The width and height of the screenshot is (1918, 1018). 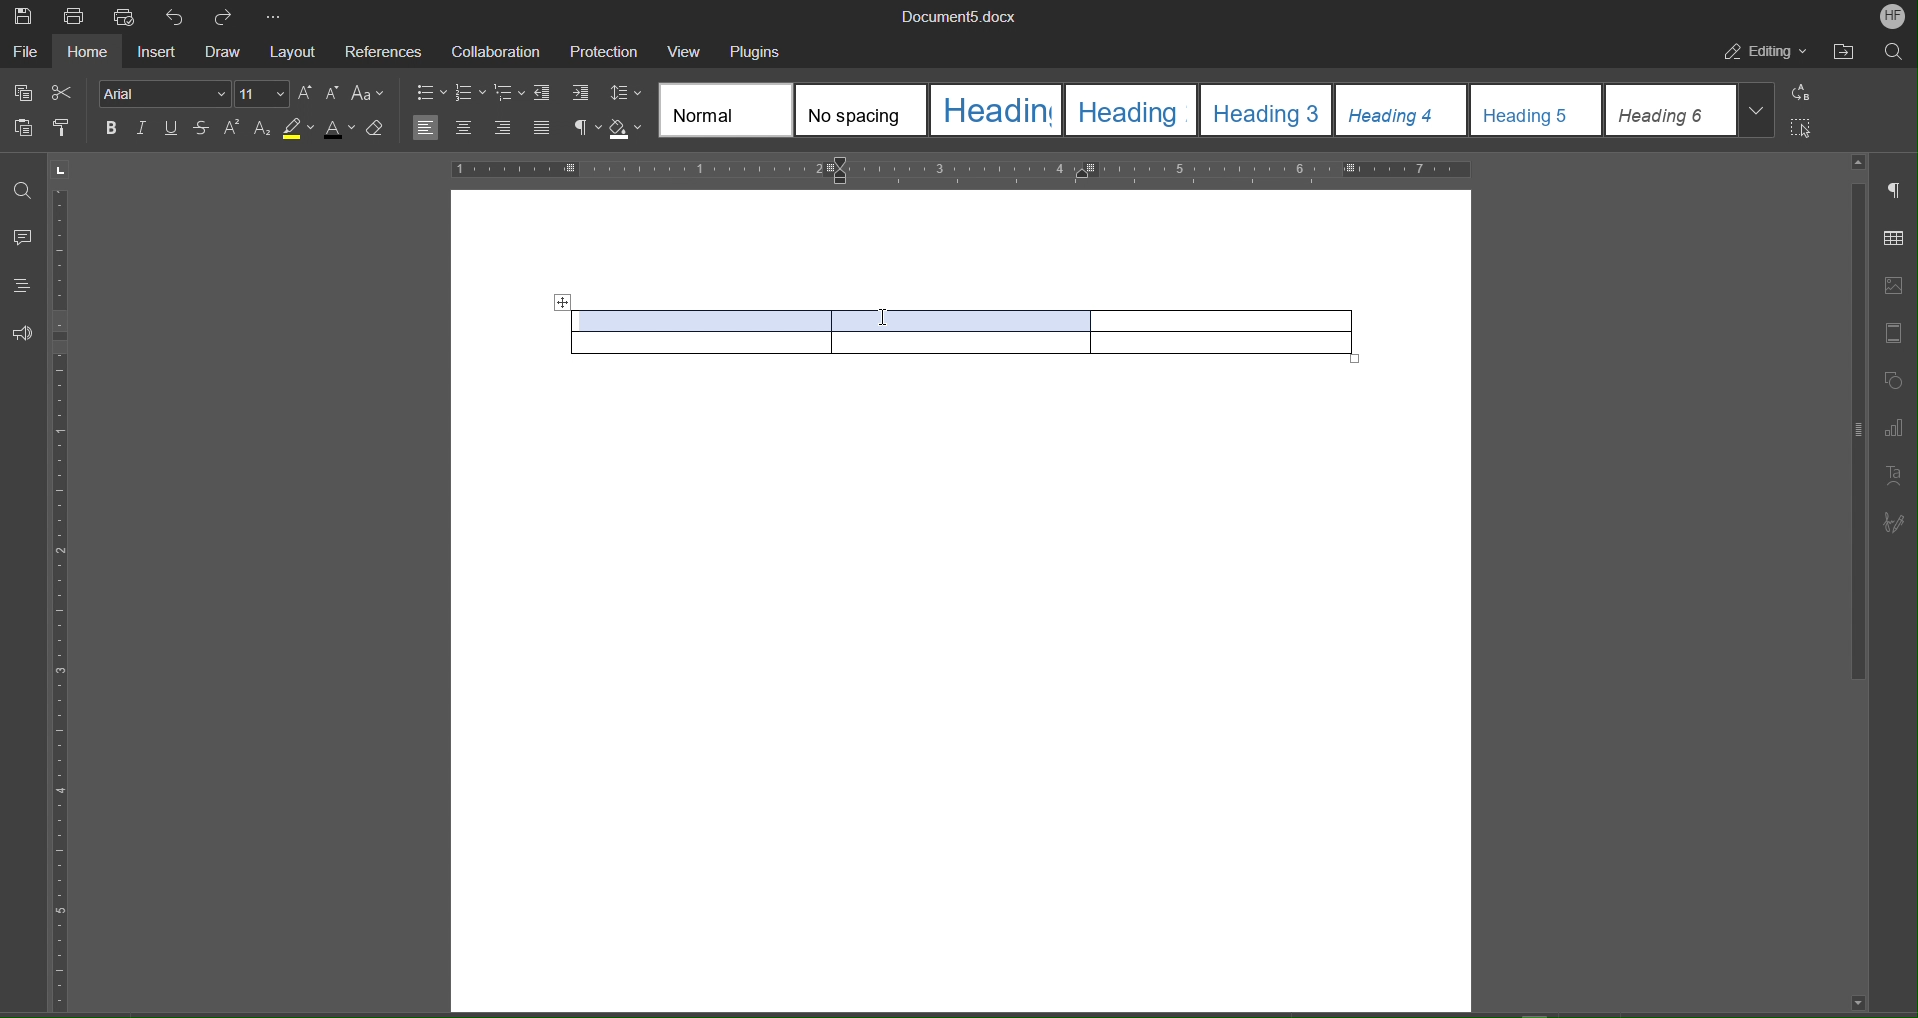 What do you see at coordinates (25, 55) in the screenshot?
I see `File` at bounding box center [25, 55].